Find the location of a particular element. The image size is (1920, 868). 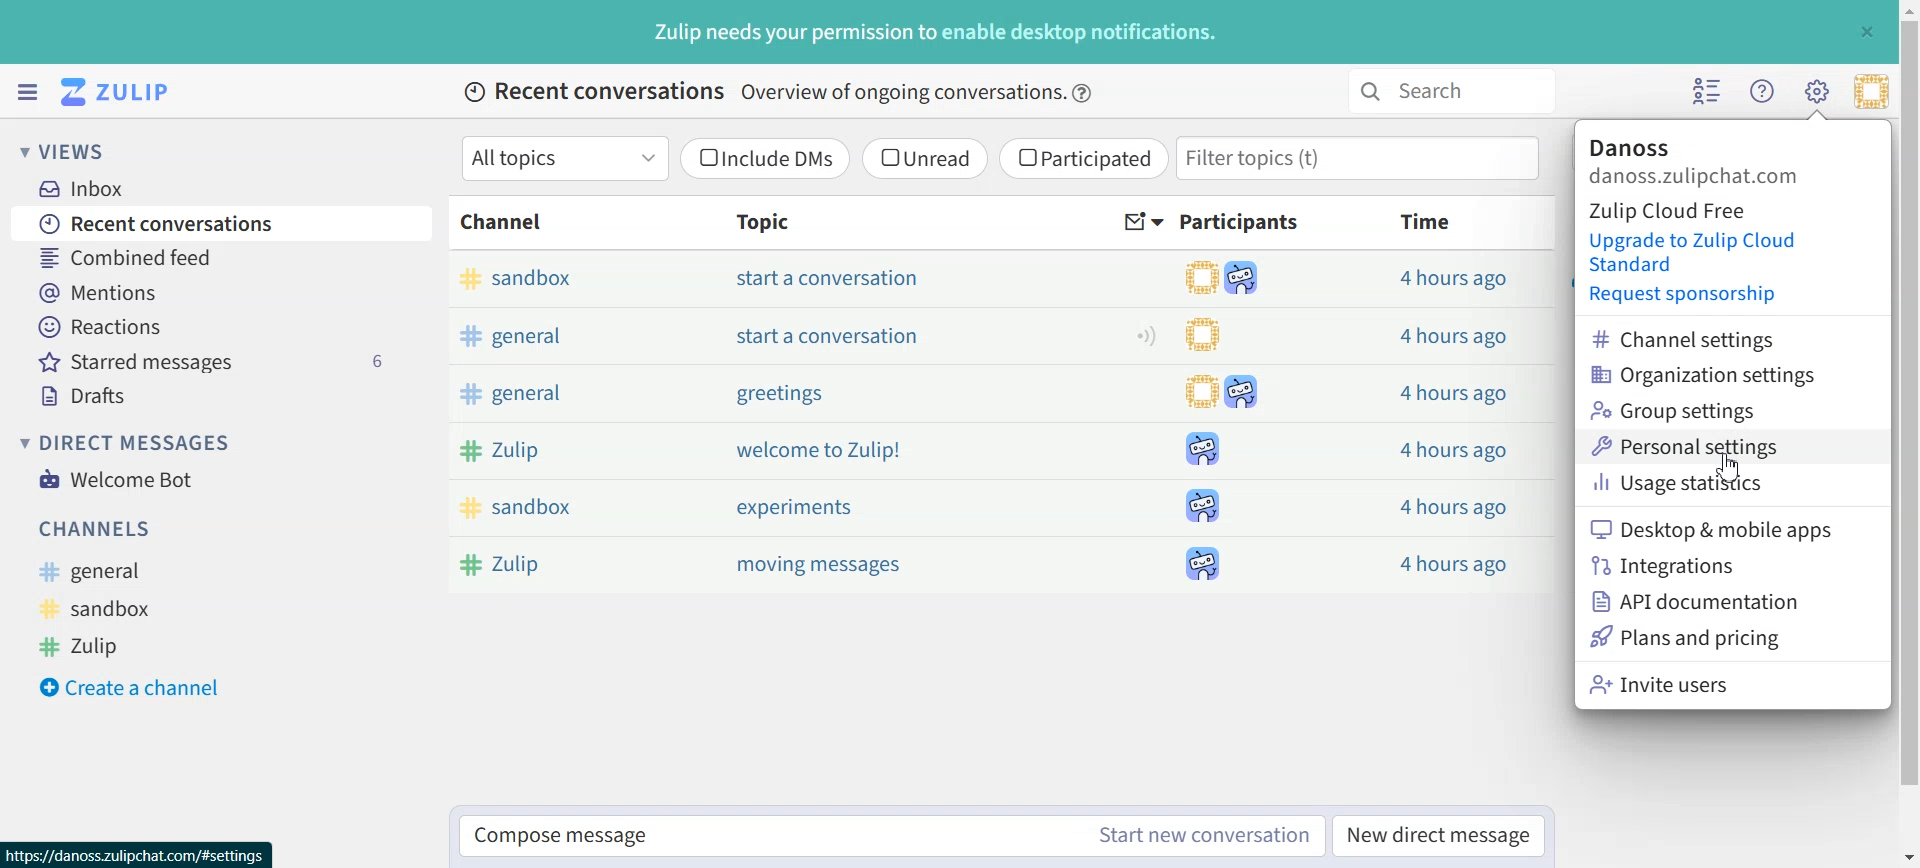

Recent conversation is located at coordinates (223, 222).